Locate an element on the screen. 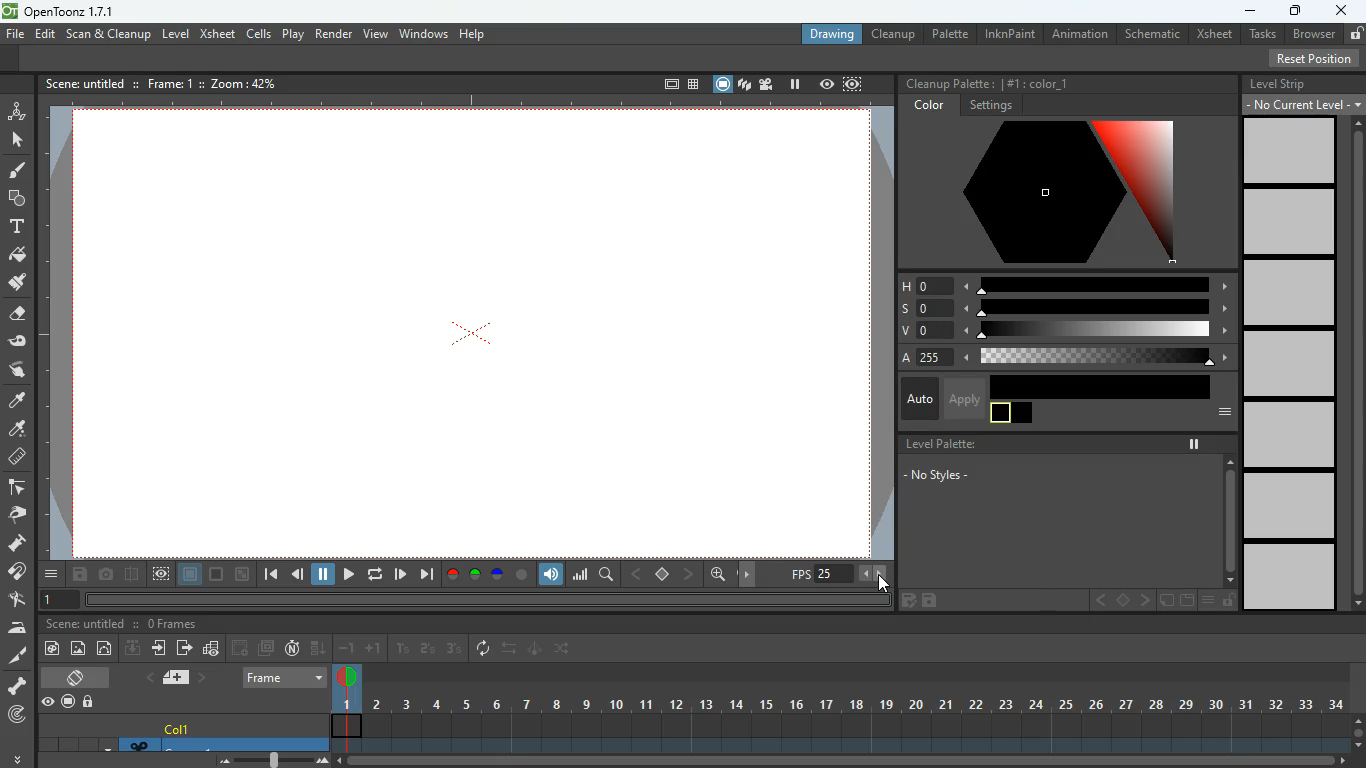 This screenshot has width=1366, height=768. 1 is located at coordinates (403, 650).